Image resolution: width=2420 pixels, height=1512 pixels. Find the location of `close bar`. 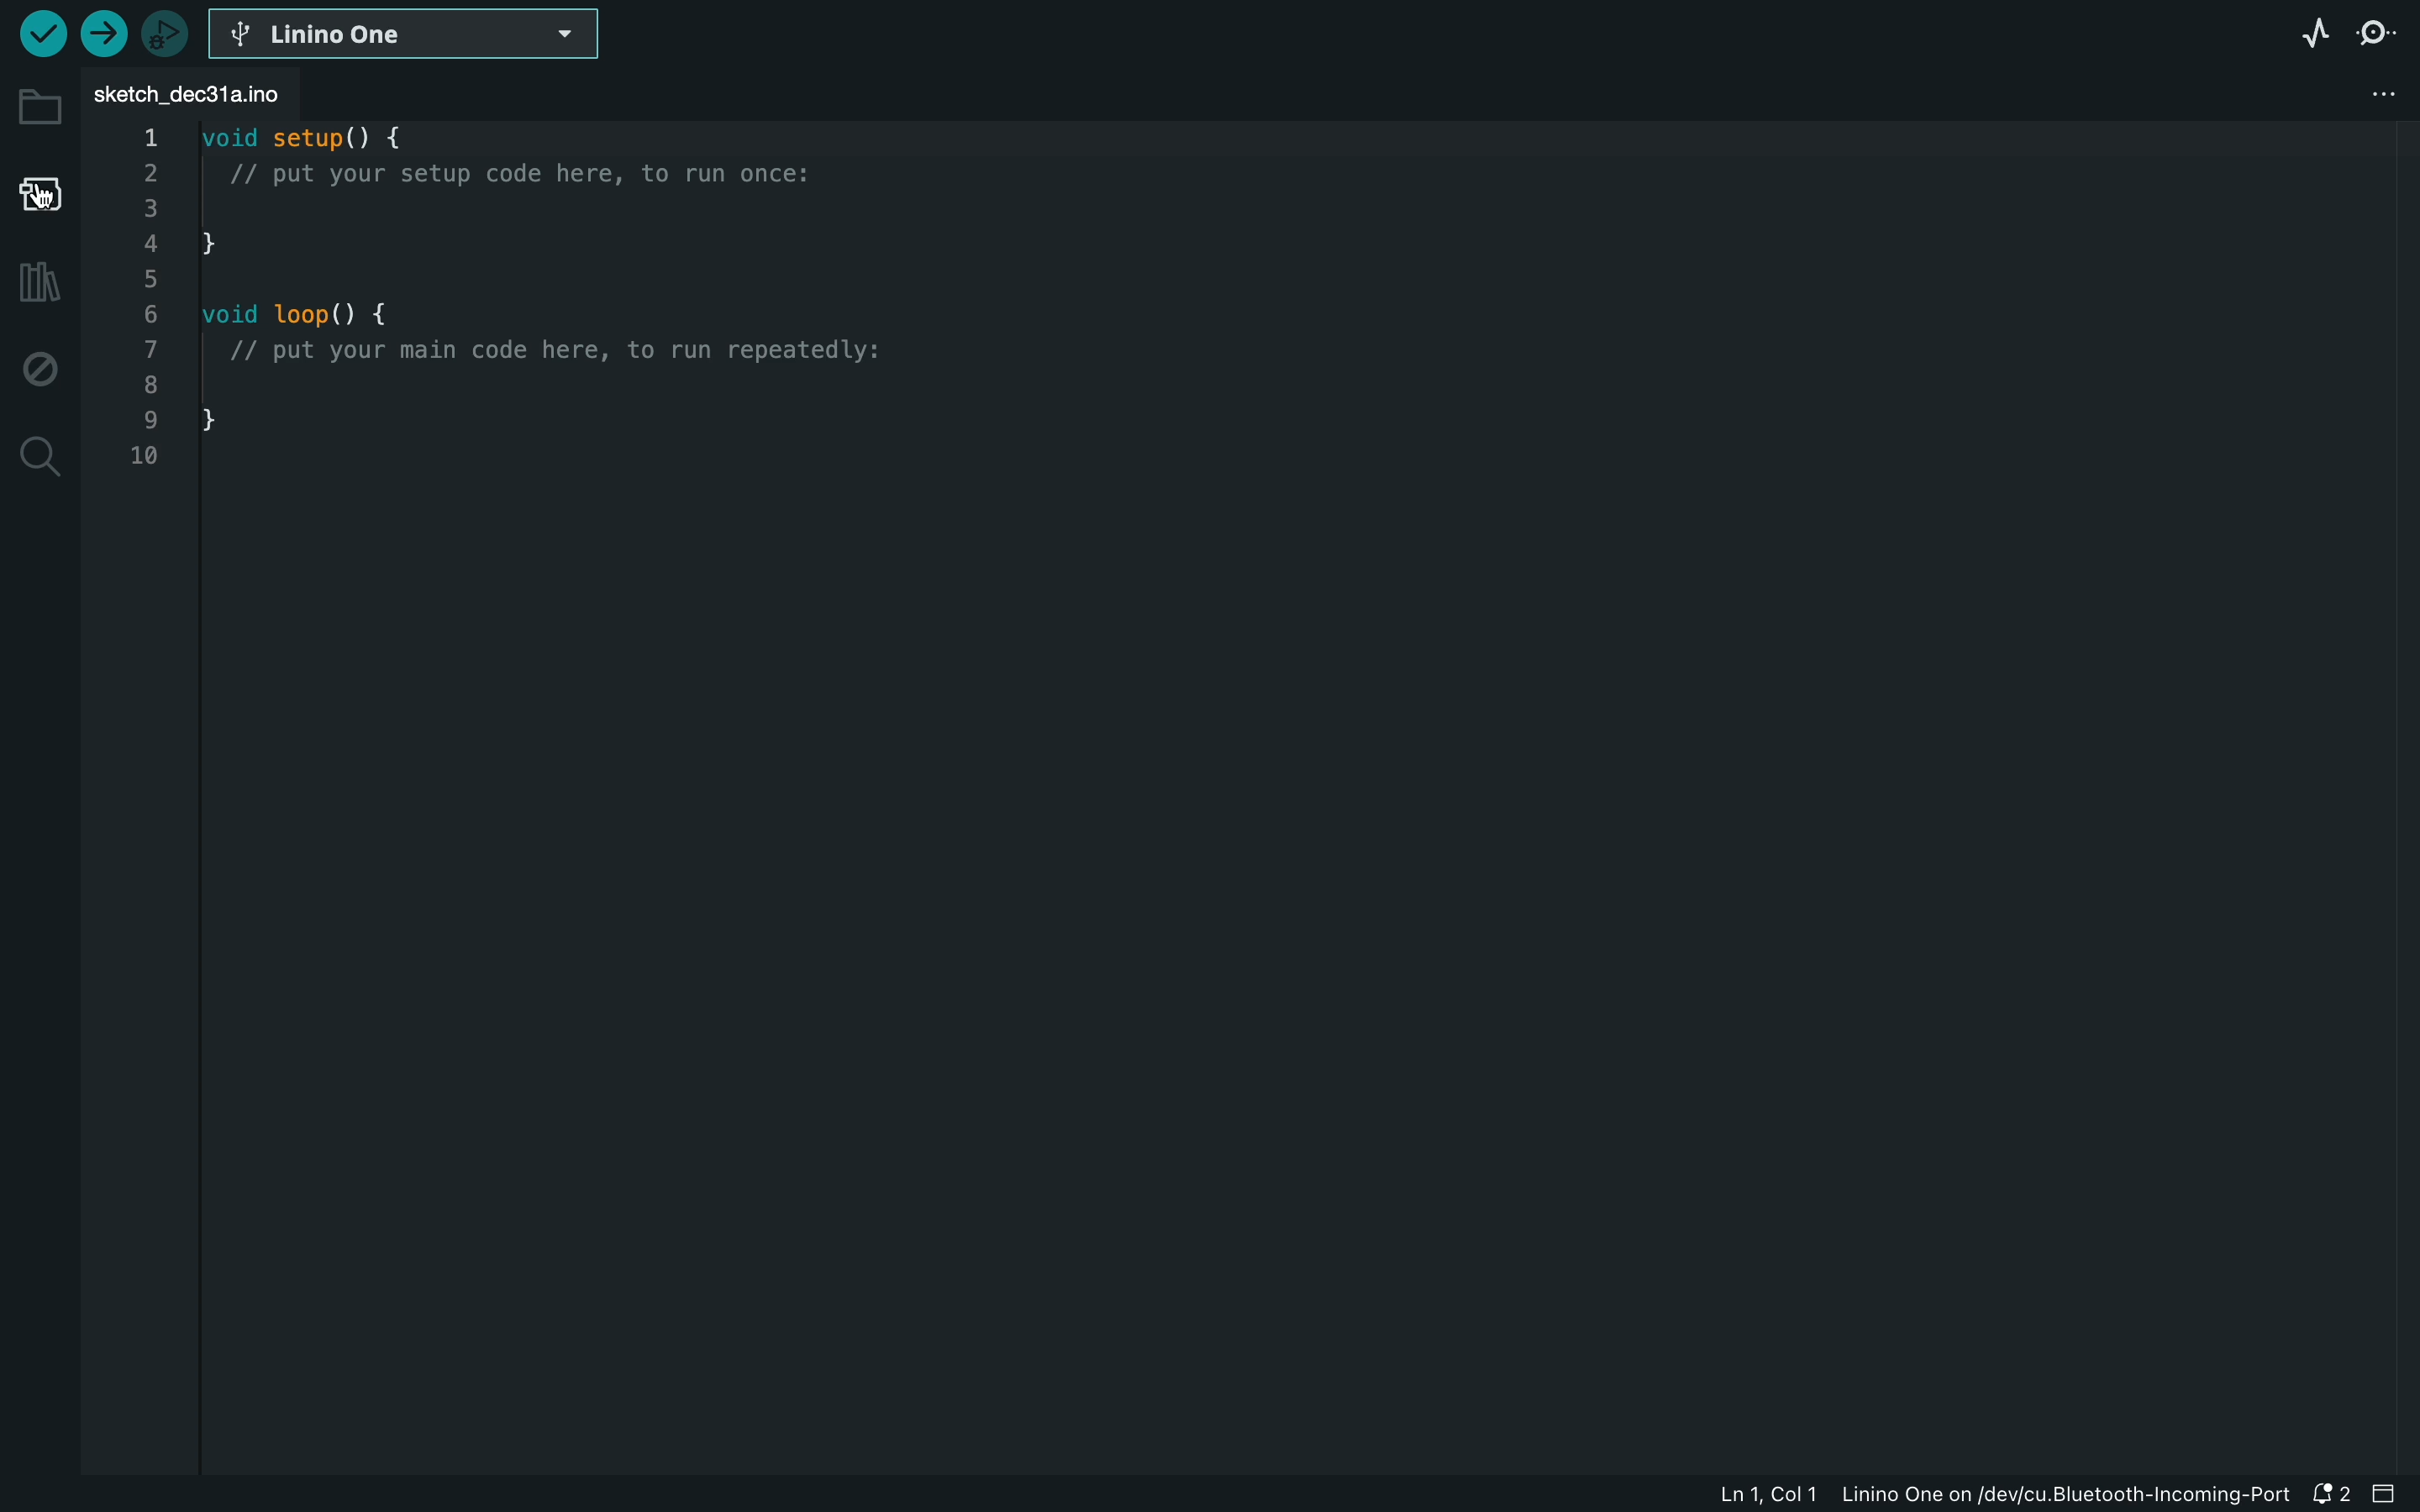

close bar is located at coordinates (2393, 1495).